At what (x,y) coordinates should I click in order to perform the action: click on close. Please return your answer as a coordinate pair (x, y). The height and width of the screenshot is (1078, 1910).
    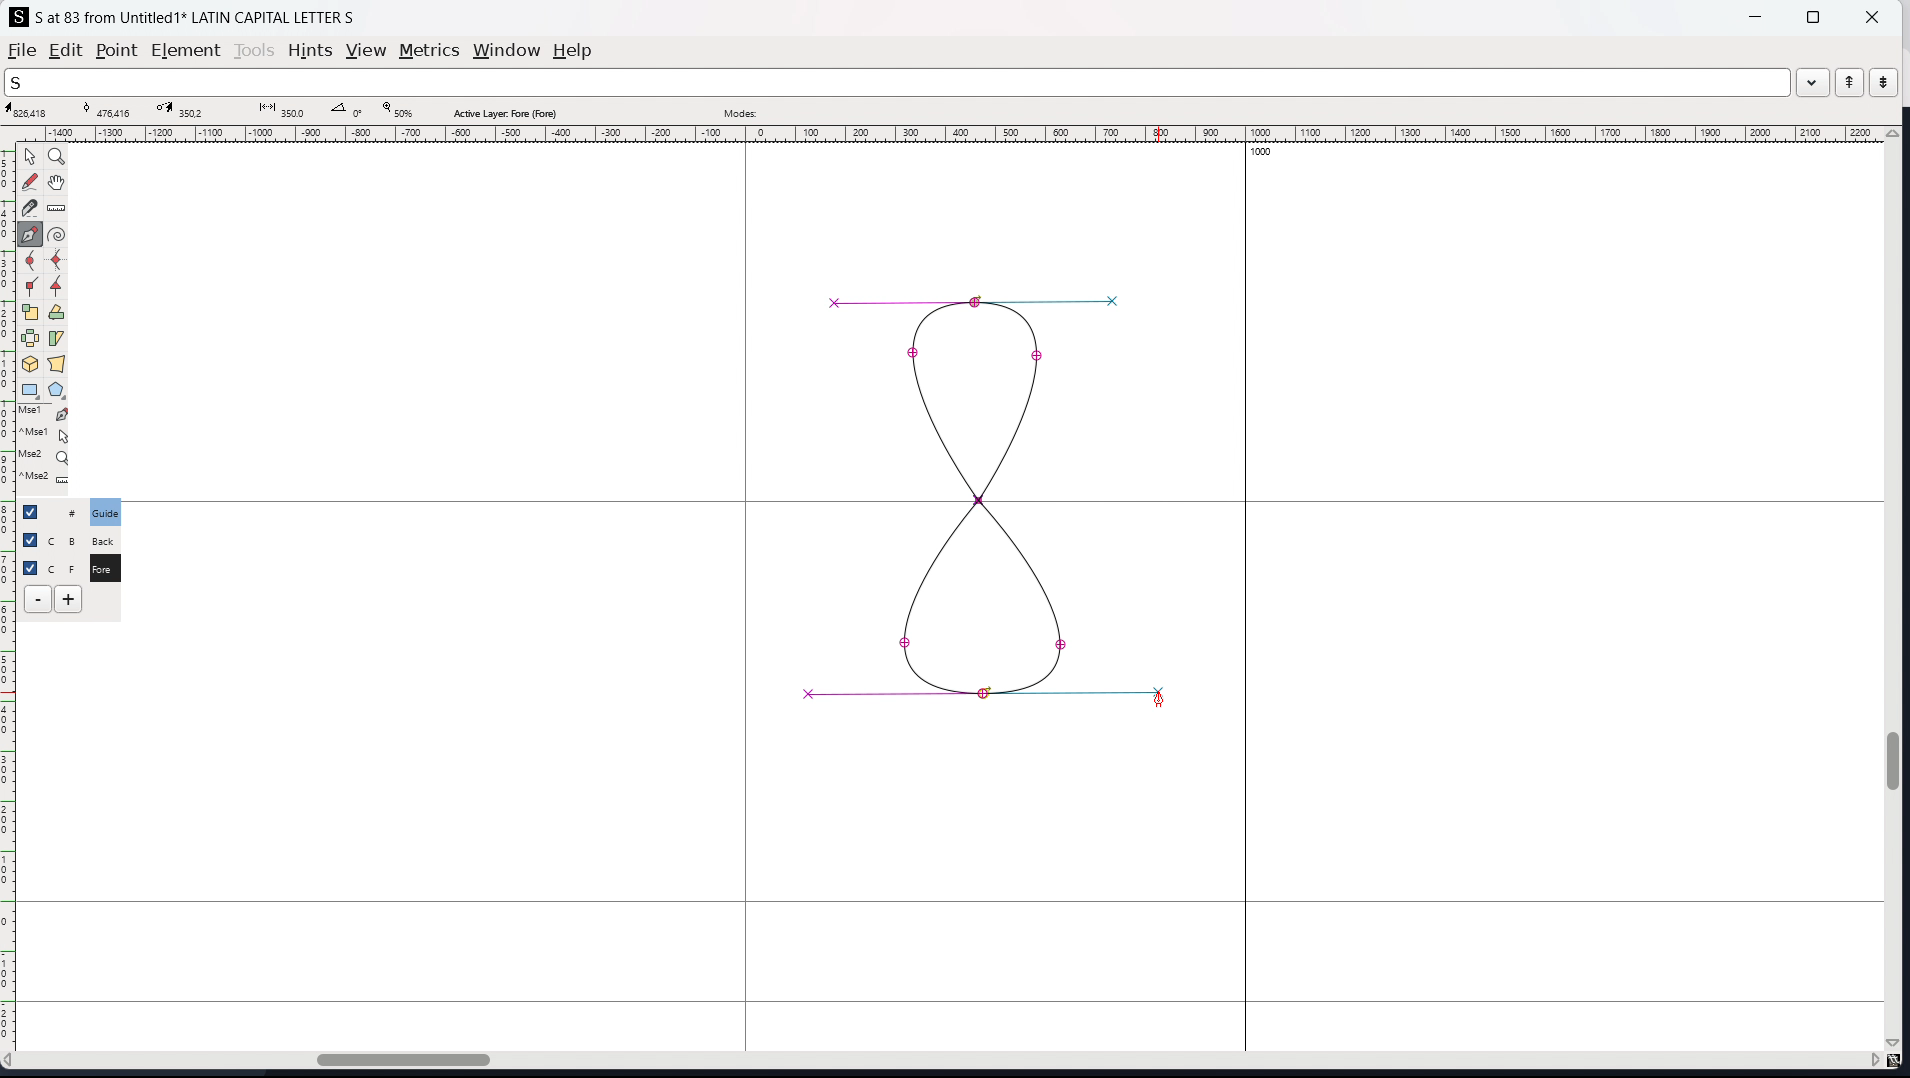
    Looking at the image, I should click on (1870, 16).